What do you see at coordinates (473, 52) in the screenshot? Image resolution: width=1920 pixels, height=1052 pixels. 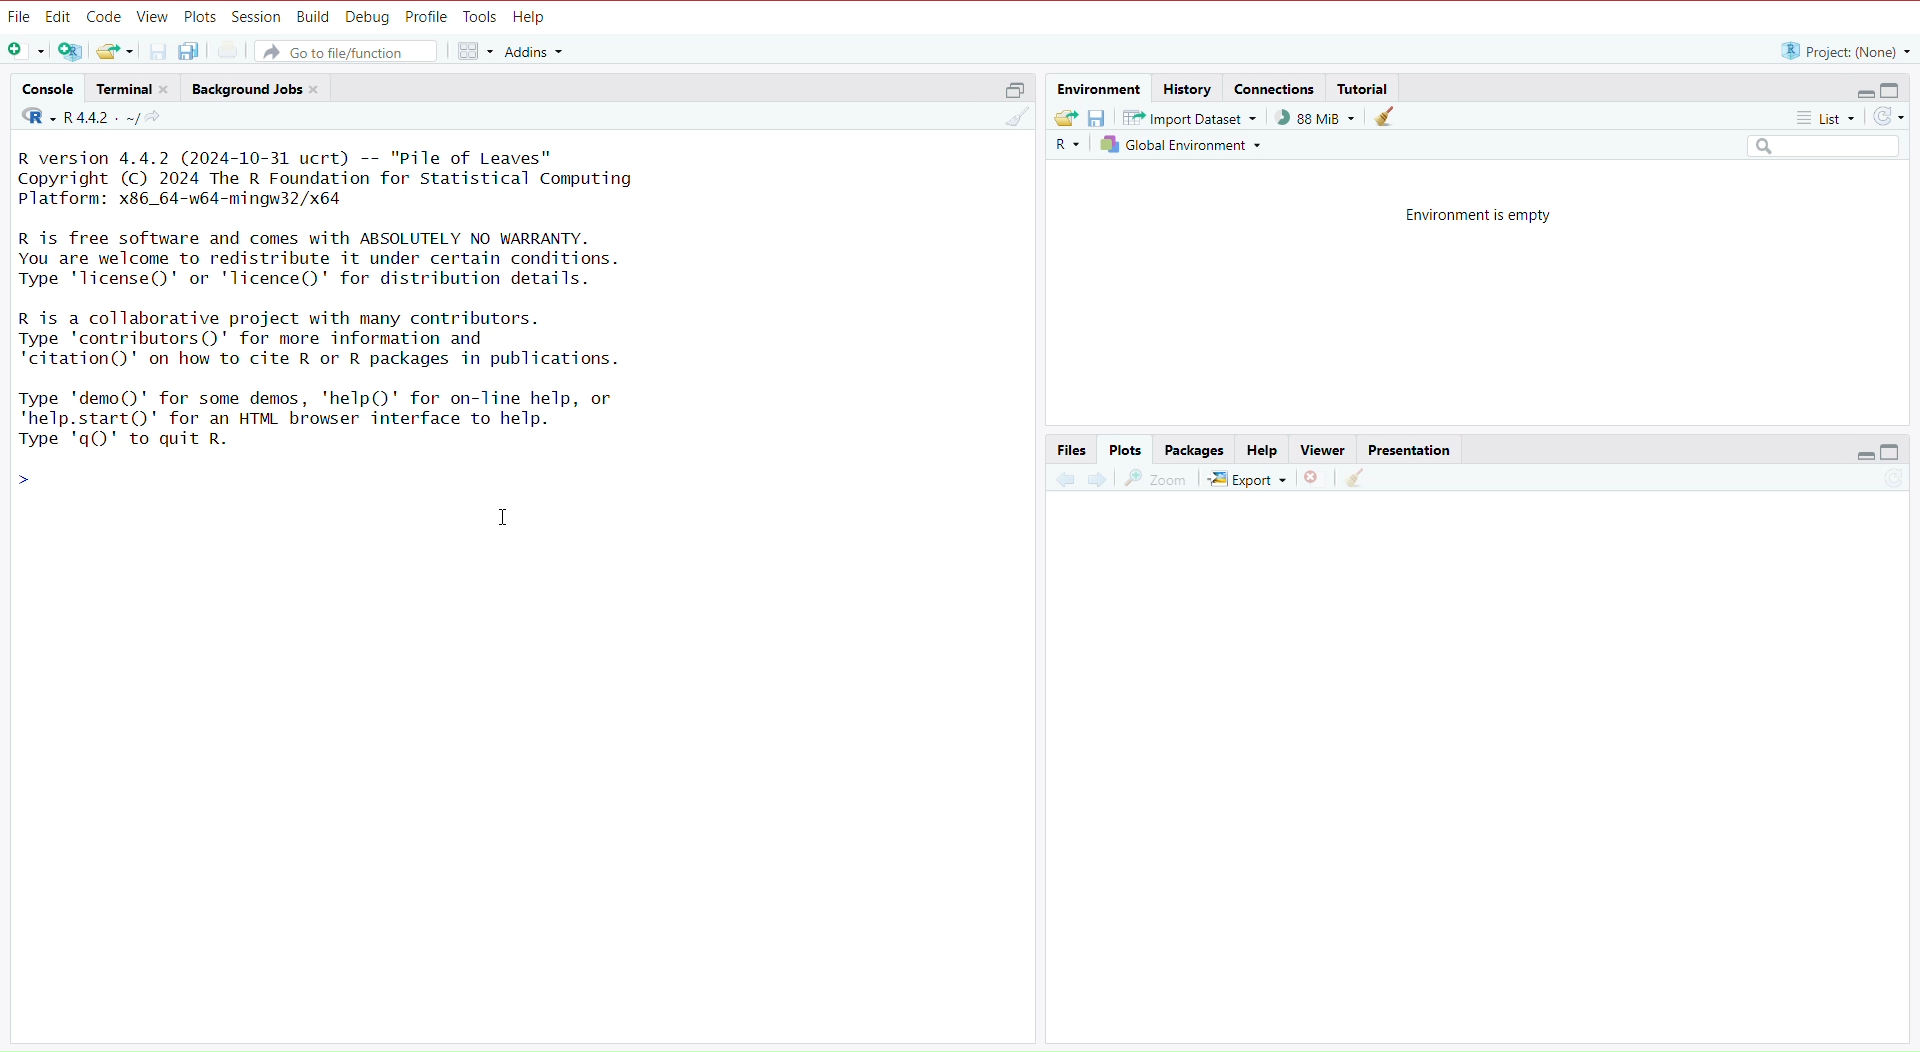 I see `workspace panes` at bounding box center [473, 52].